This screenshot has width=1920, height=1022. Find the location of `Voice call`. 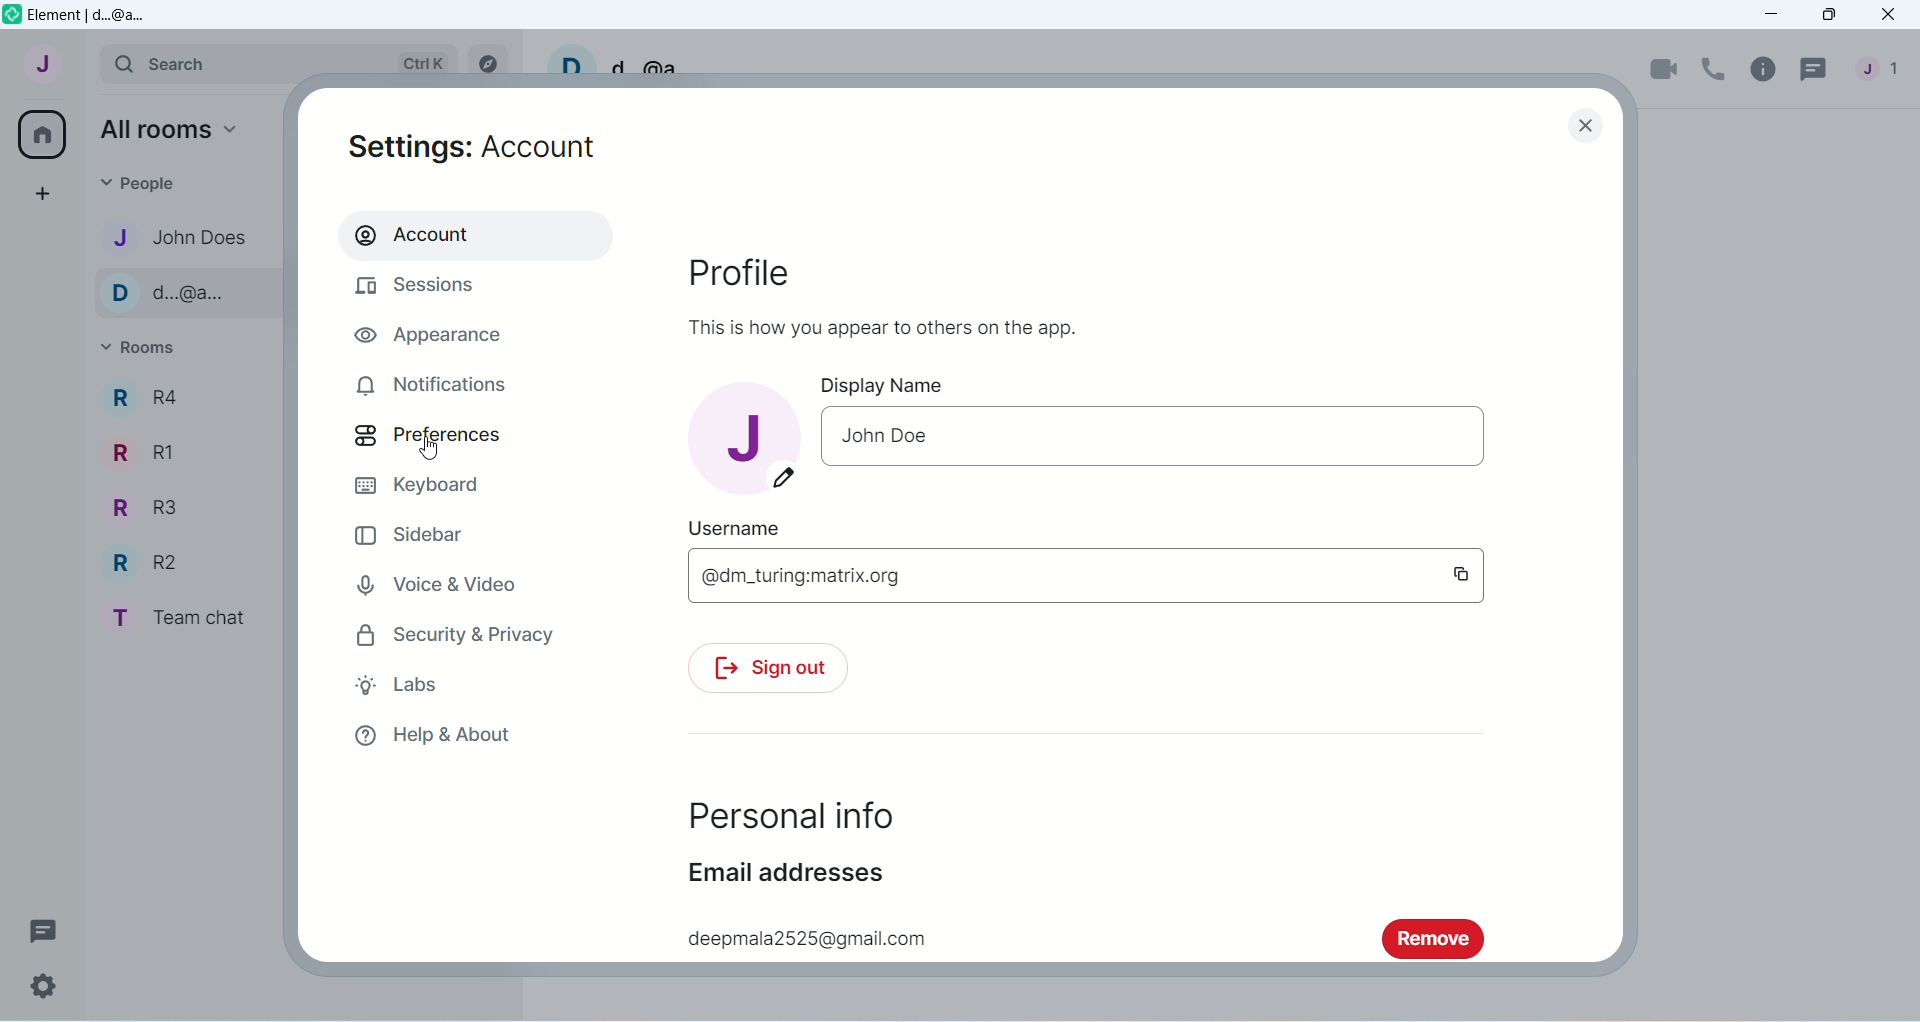

Voice call is located at coordinates (1714, 67).